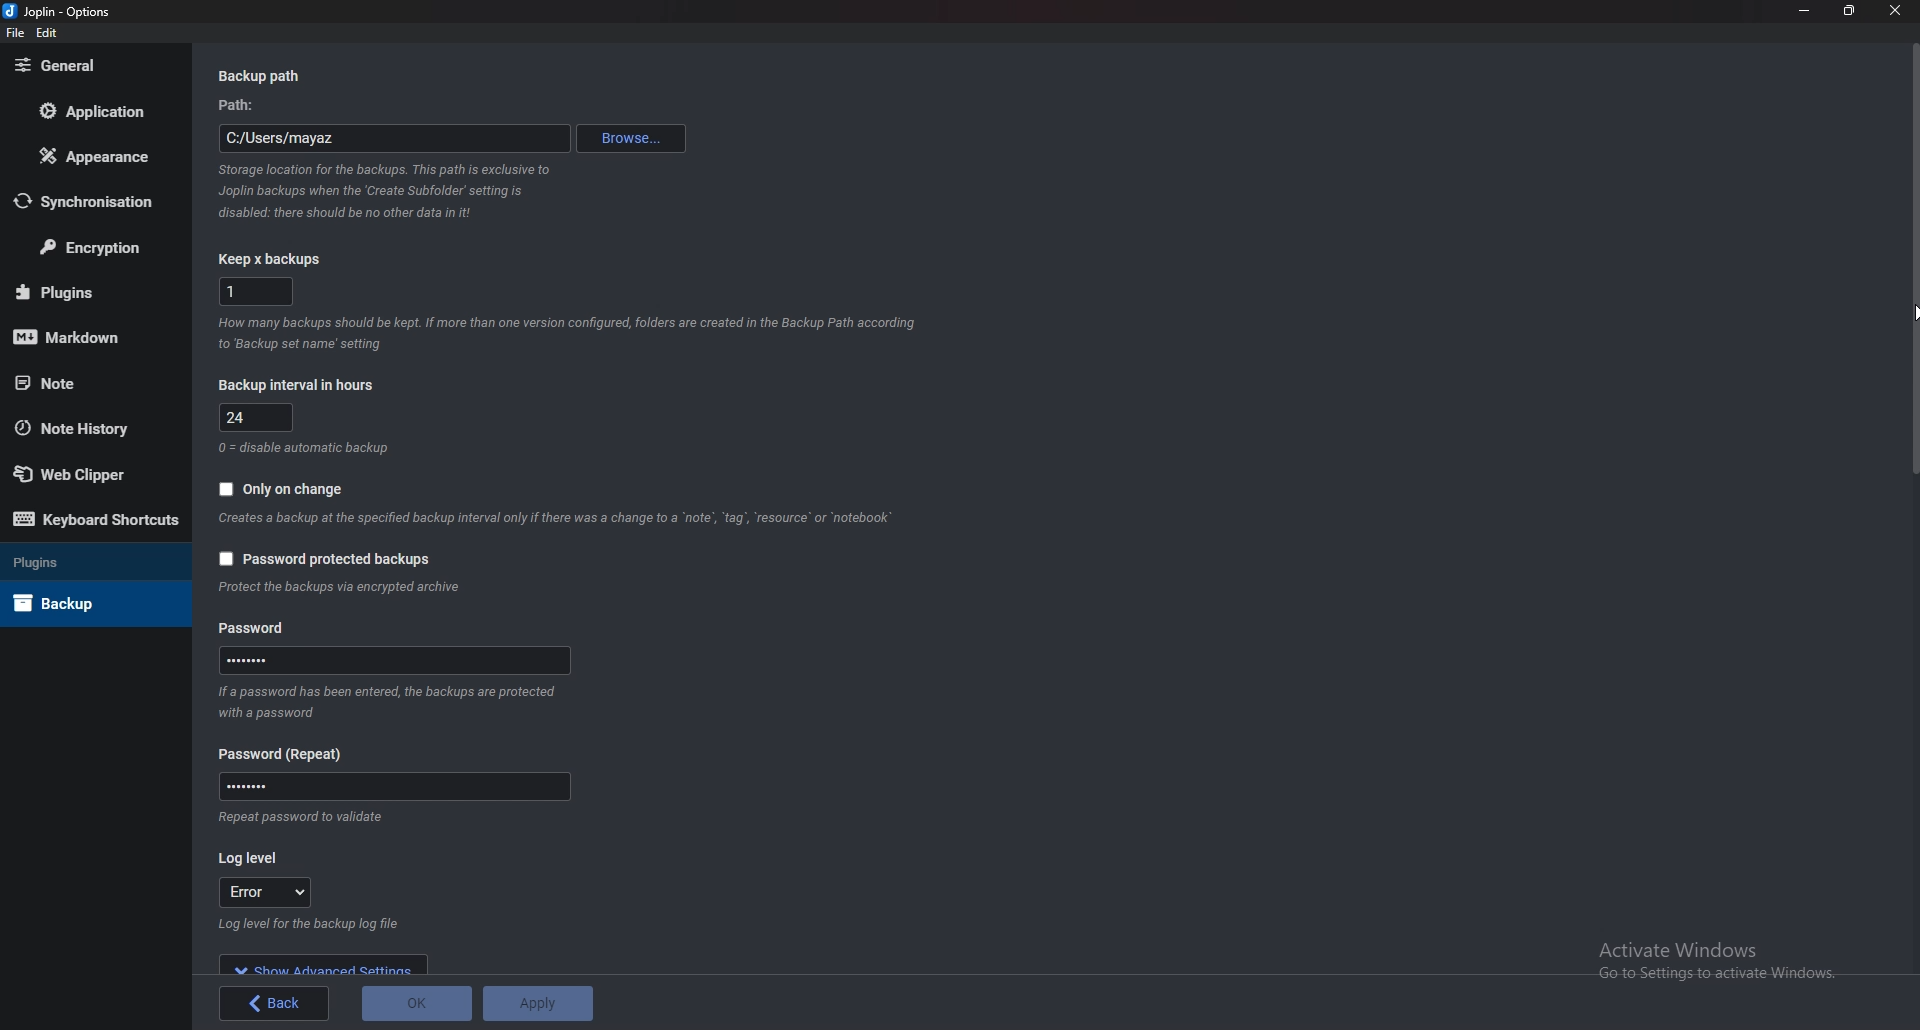  Describe the element at coordinates (59, 11) in the screenshot. I see `Joplin` at that location.